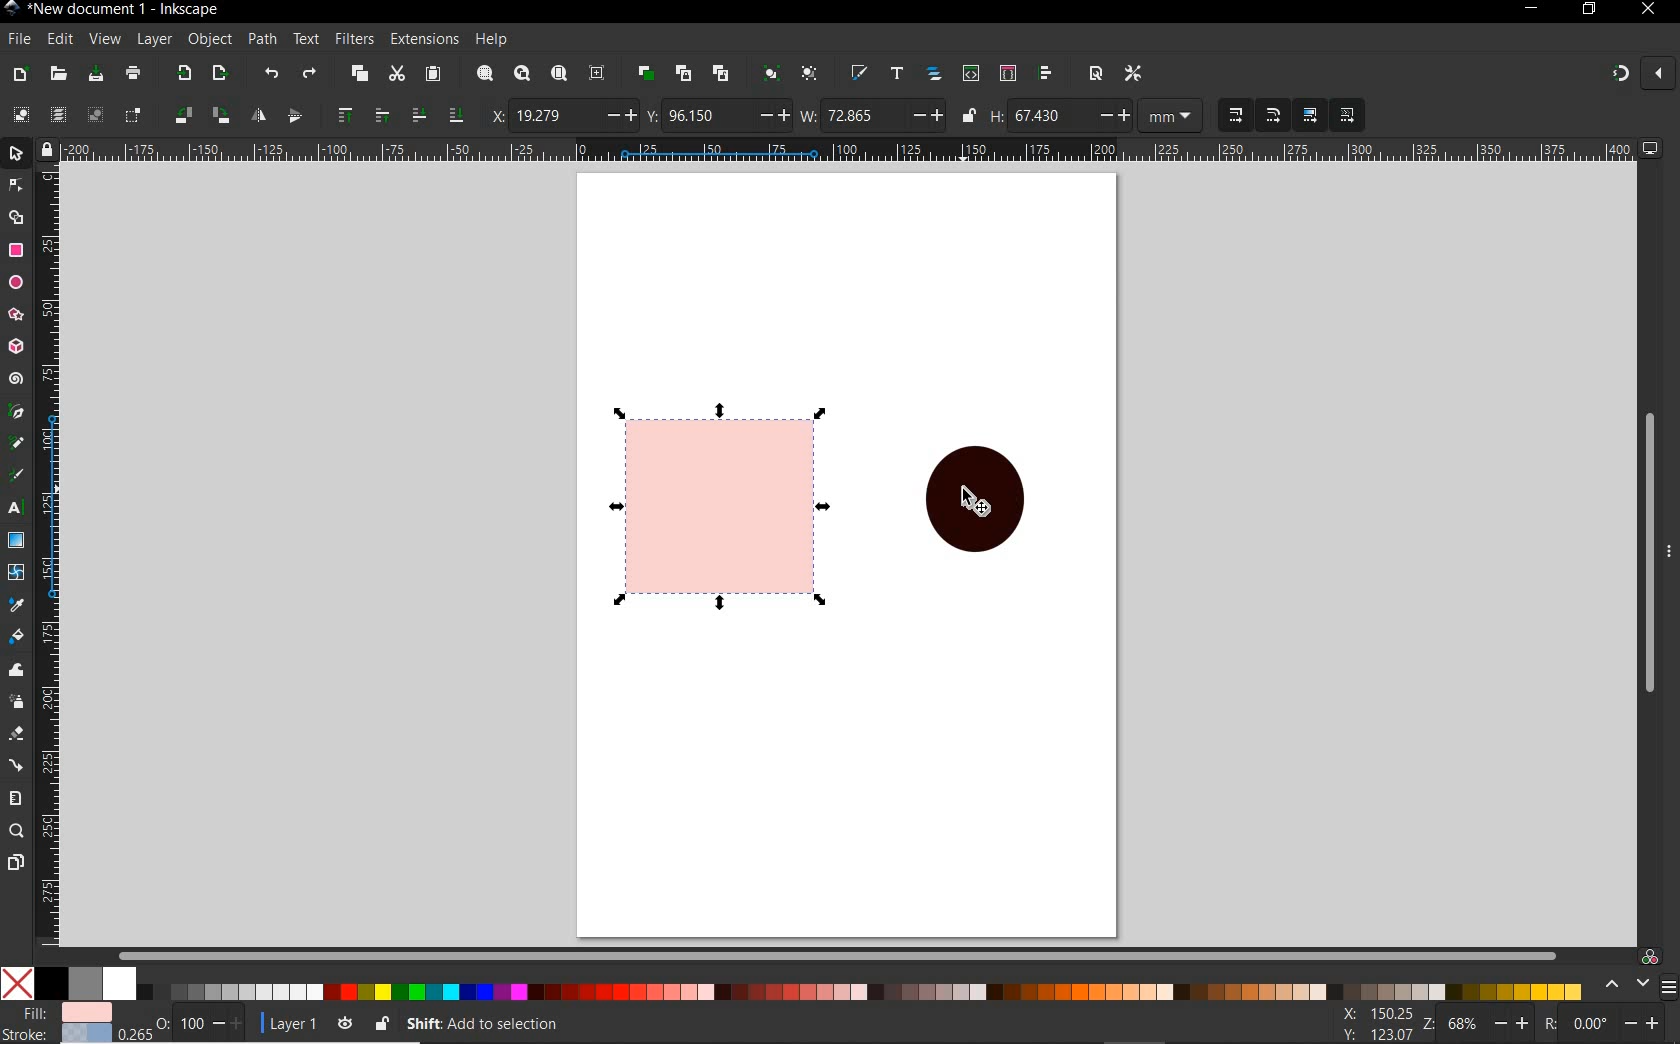 Image resolution: width=1680 pixels, height=1044 pixels. Describe the element at coordinates (54, 113) in the screenshot. I see `select all in all layers` at that location.